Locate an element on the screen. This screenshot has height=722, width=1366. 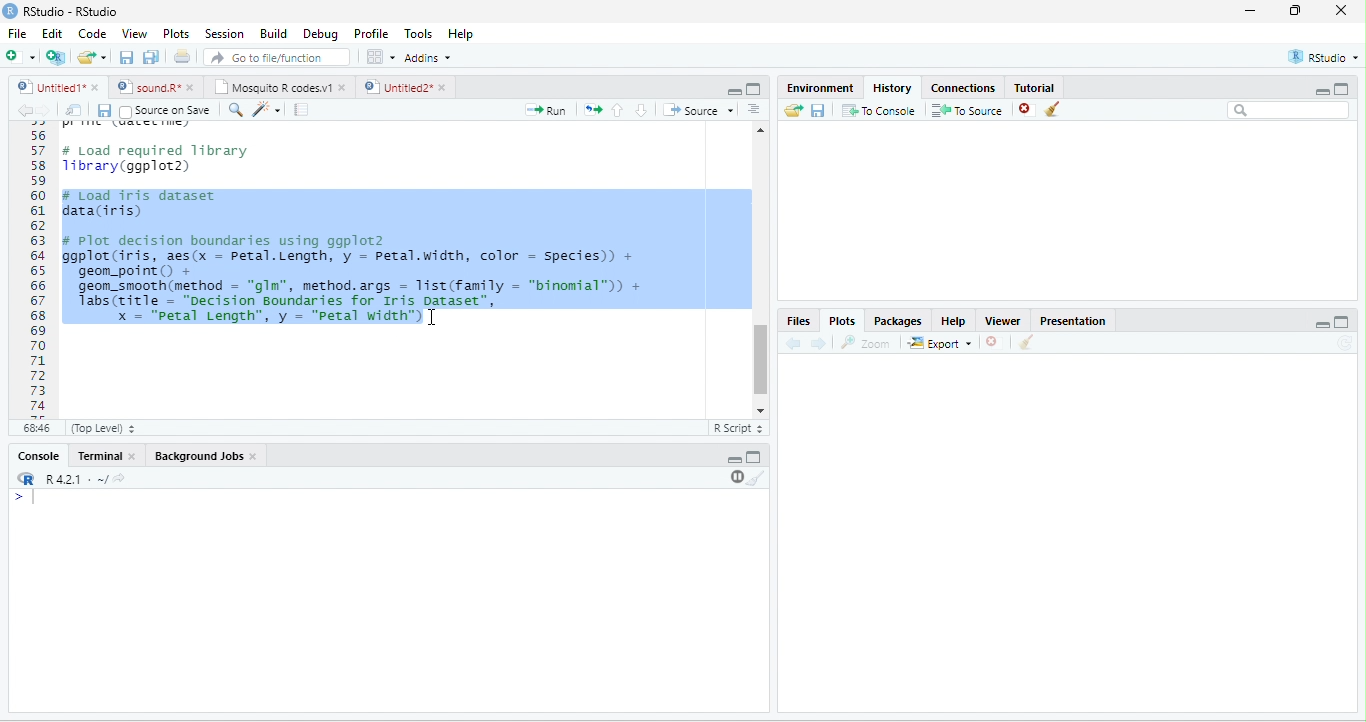
History is located at coordinates (892, 88).